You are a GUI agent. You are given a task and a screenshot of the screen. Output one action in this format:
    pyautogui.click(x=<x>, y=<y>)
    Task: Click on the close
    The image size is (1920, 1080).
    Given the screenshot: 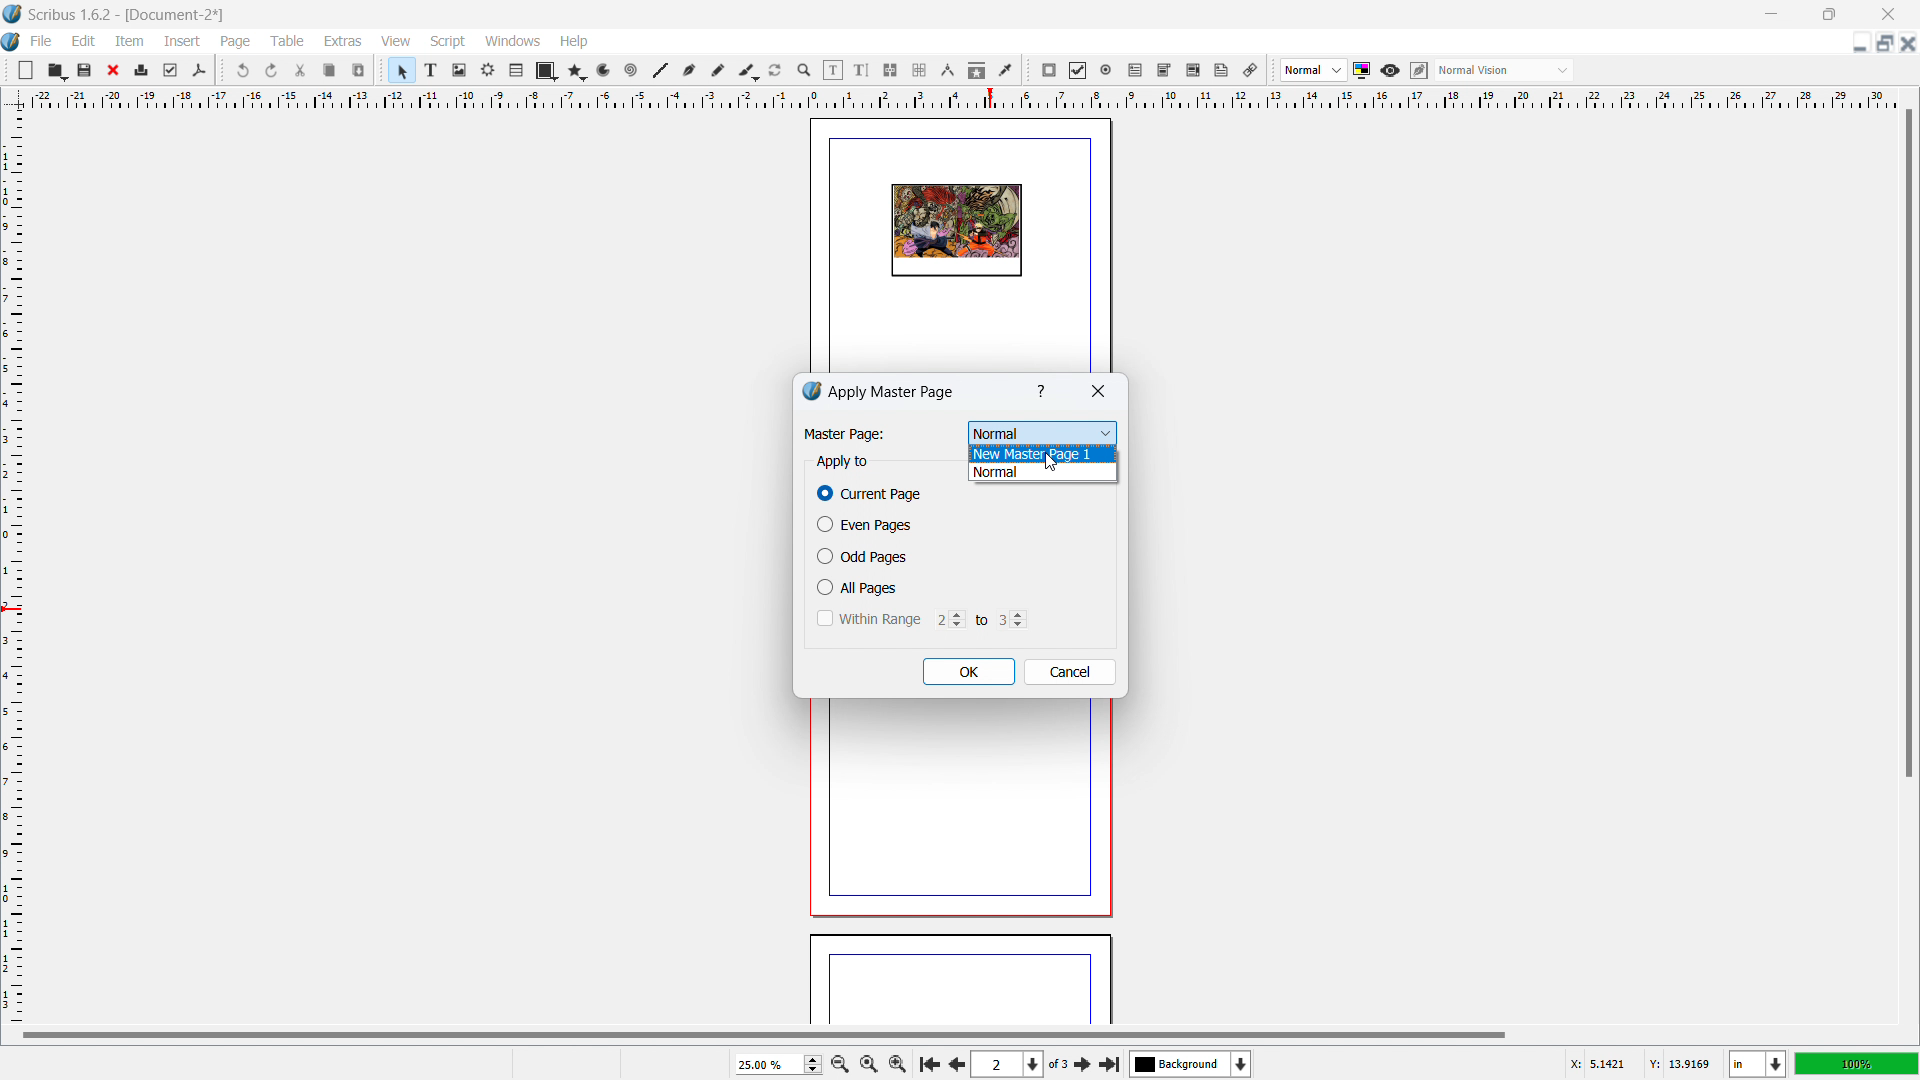 What is the action you would take?
    pyautogui.click(x=1097, y=393)
    